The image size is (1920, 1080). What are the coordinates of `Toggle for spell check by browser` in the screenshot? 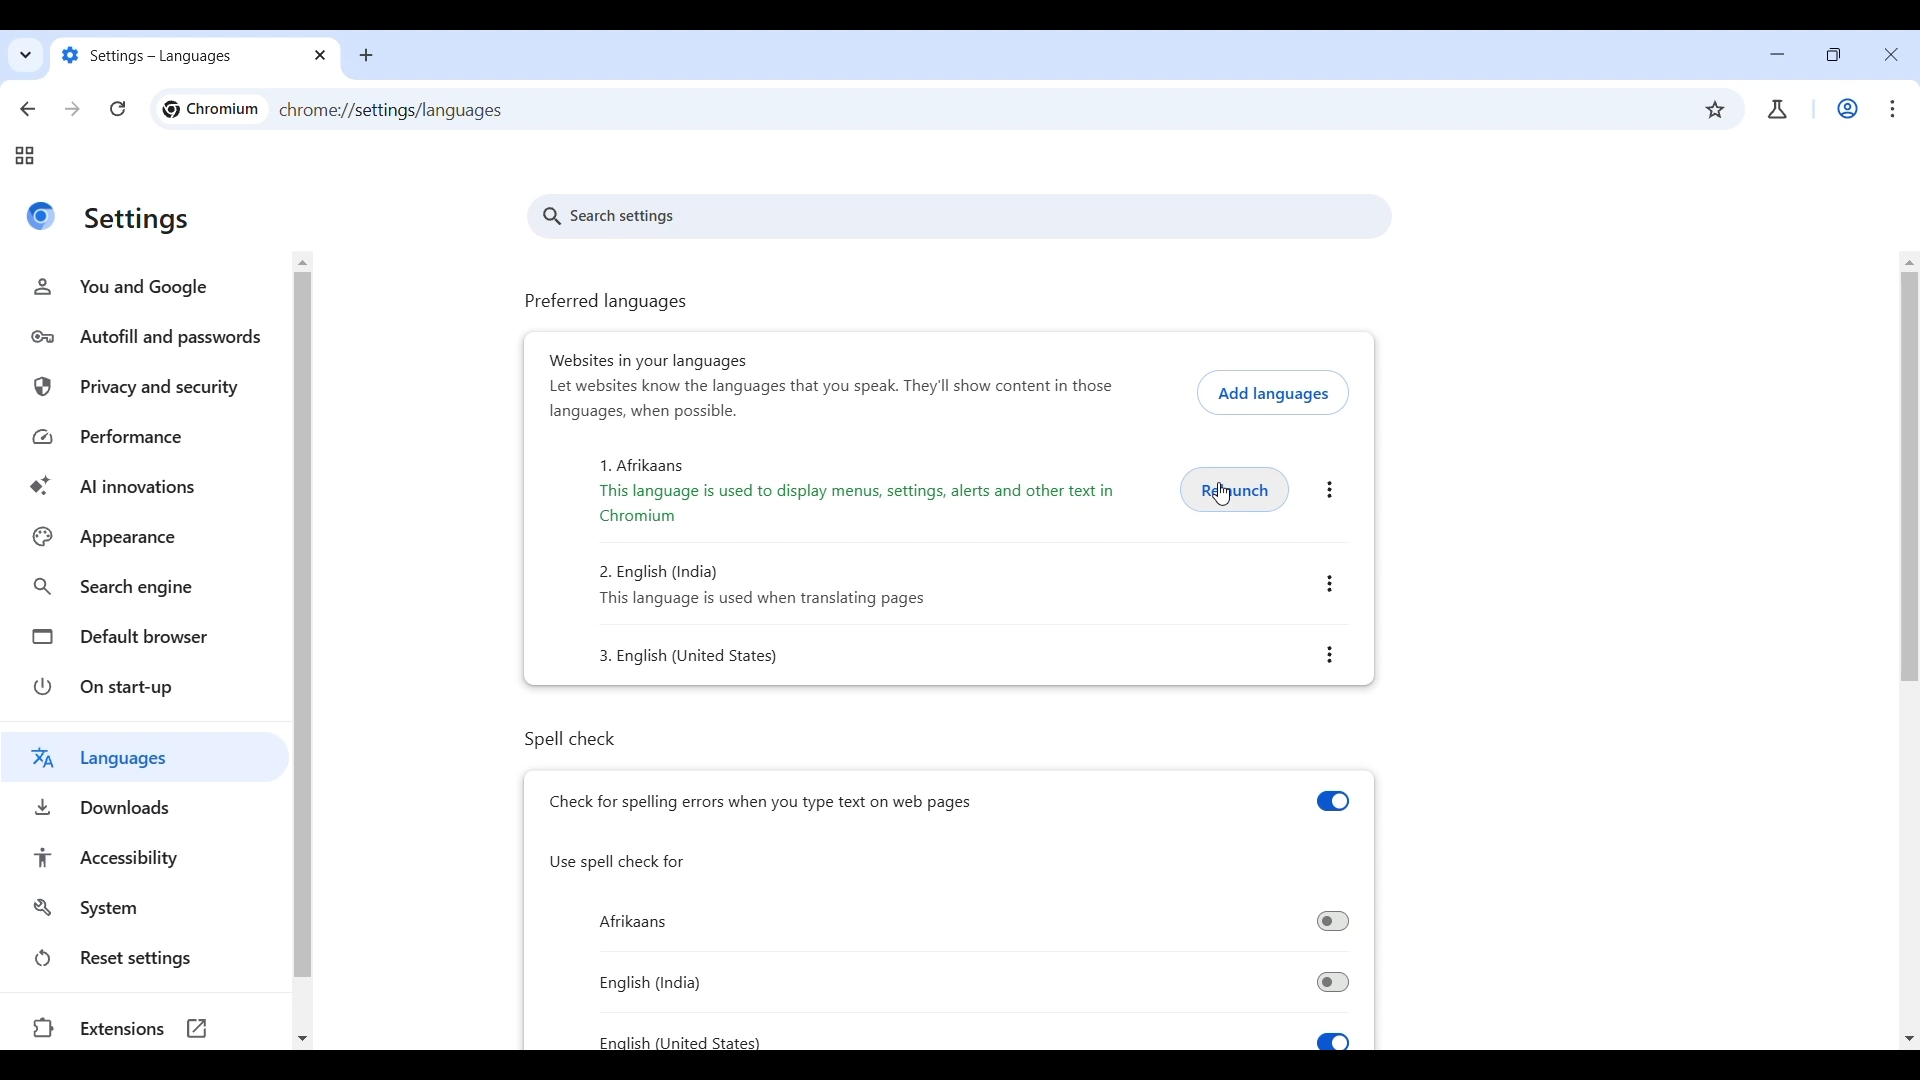 It's located at (955, 800).